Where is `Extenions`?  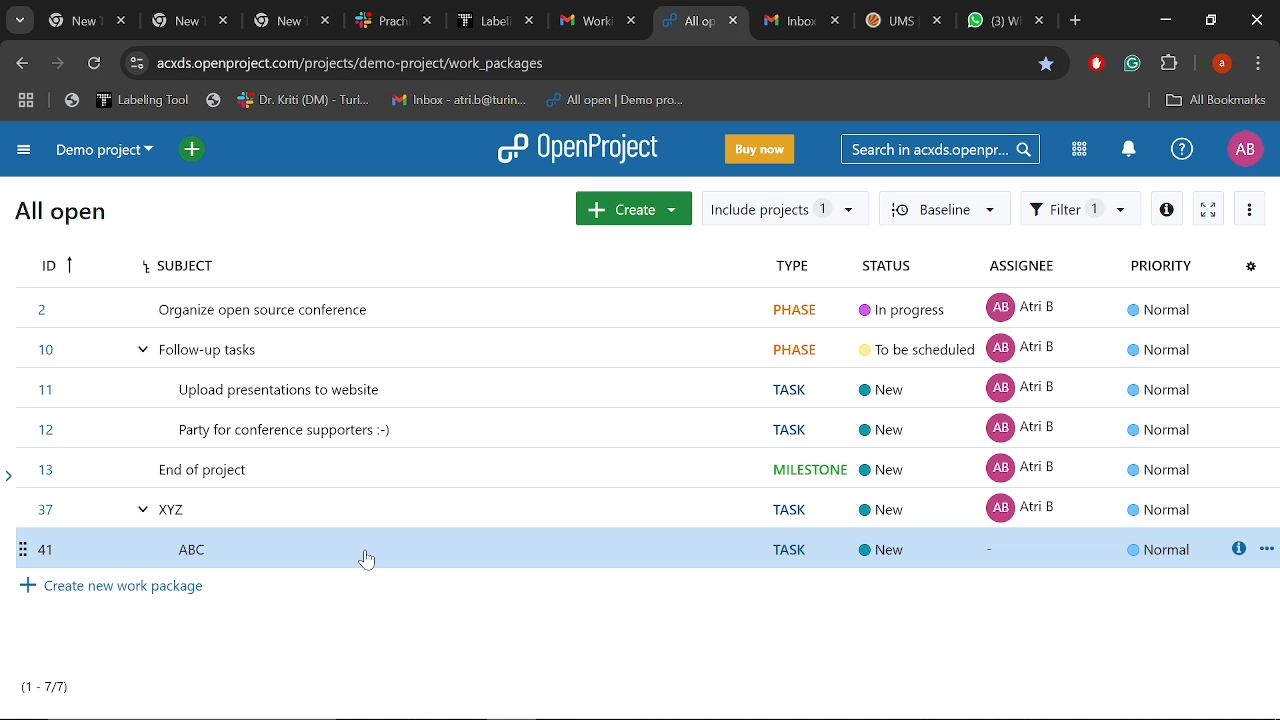
Extenions is located at coordinates (1169, 65).